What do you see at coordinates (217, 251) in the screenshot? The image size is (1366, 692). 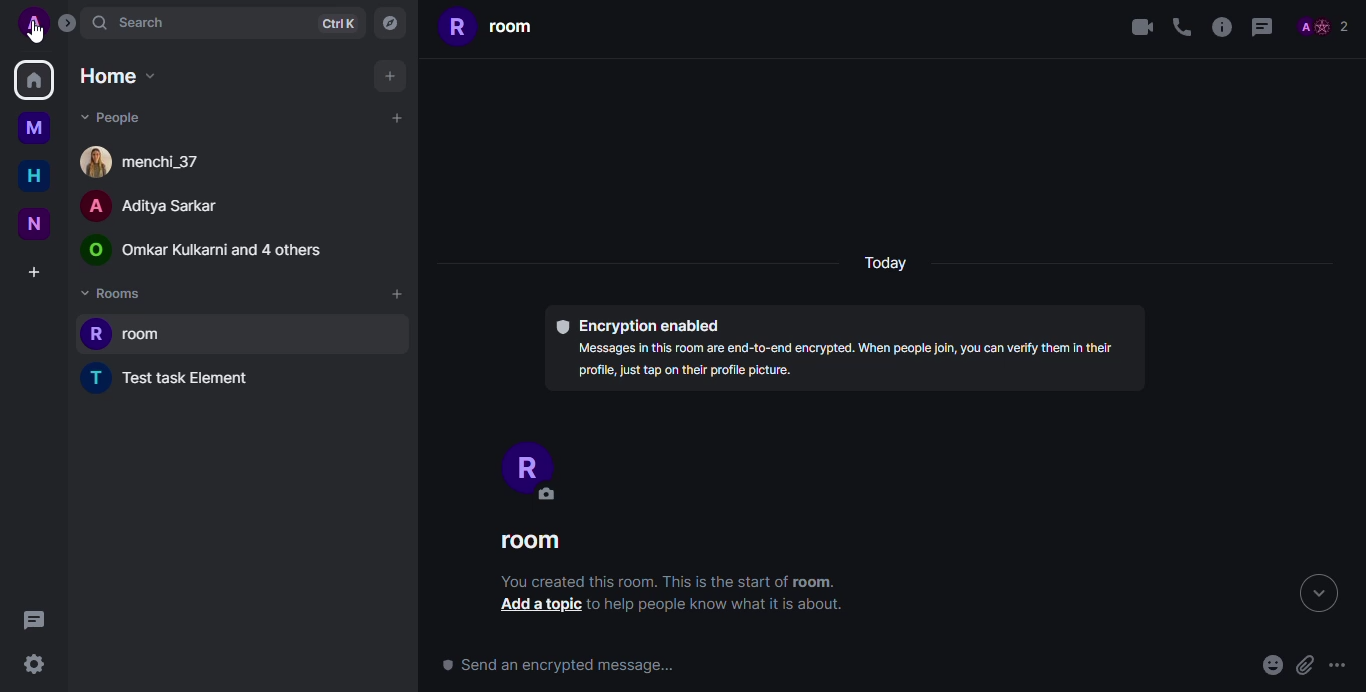 I see `people` at bounding box center [217, 251].